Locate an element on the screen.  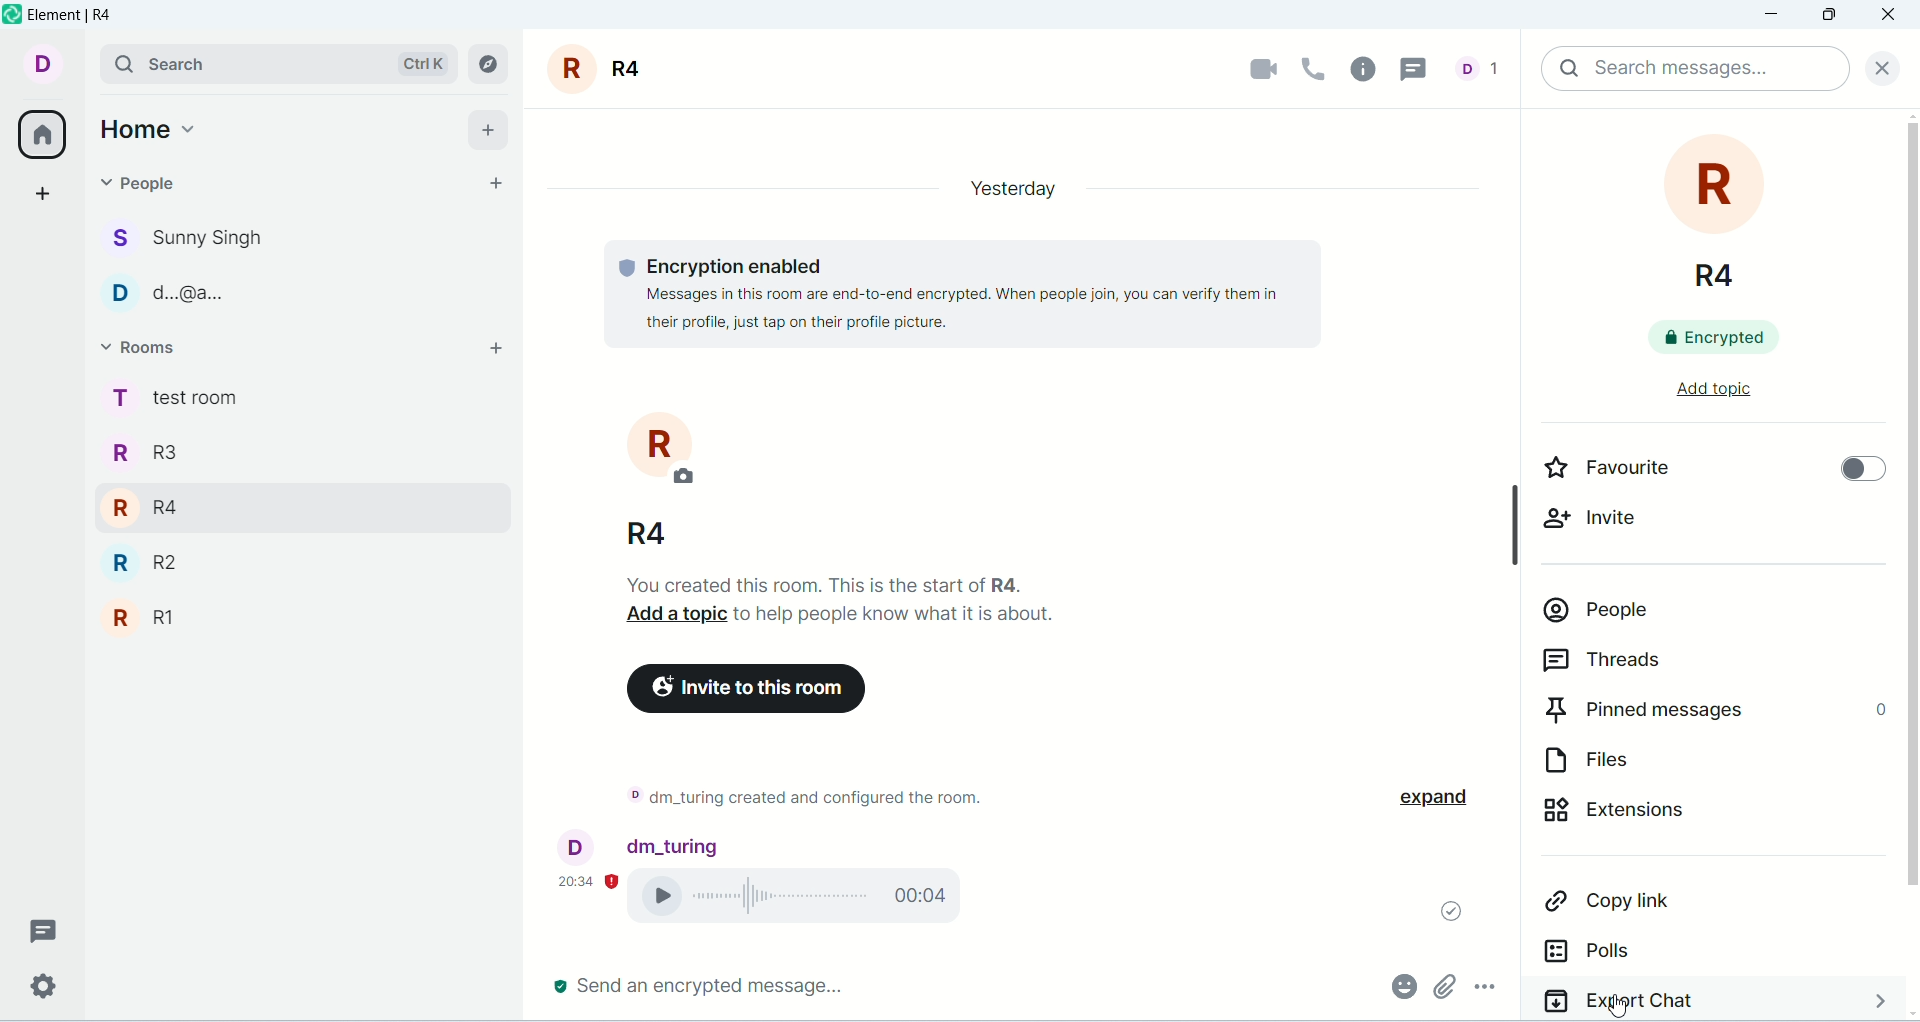
close is located at coordinates (1891, 16).